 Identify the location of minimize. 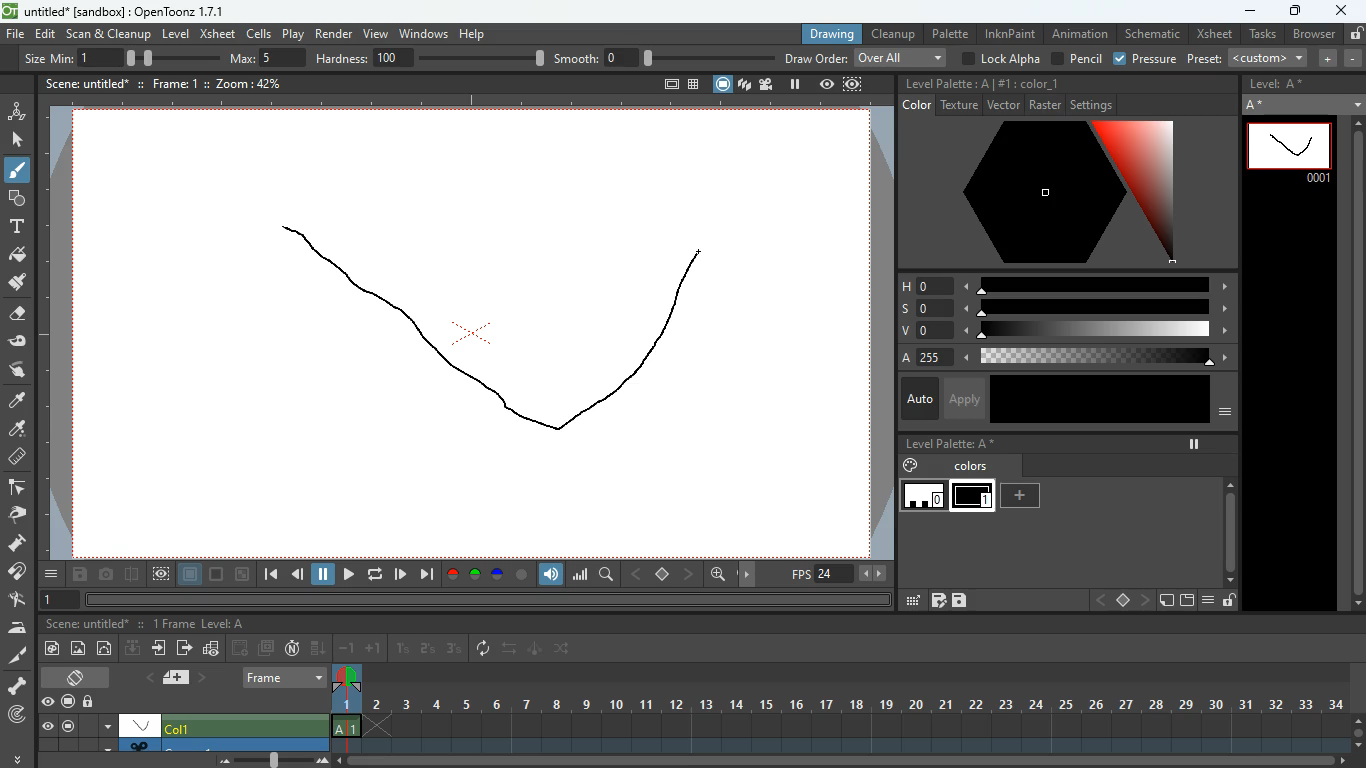
(1248, 12).